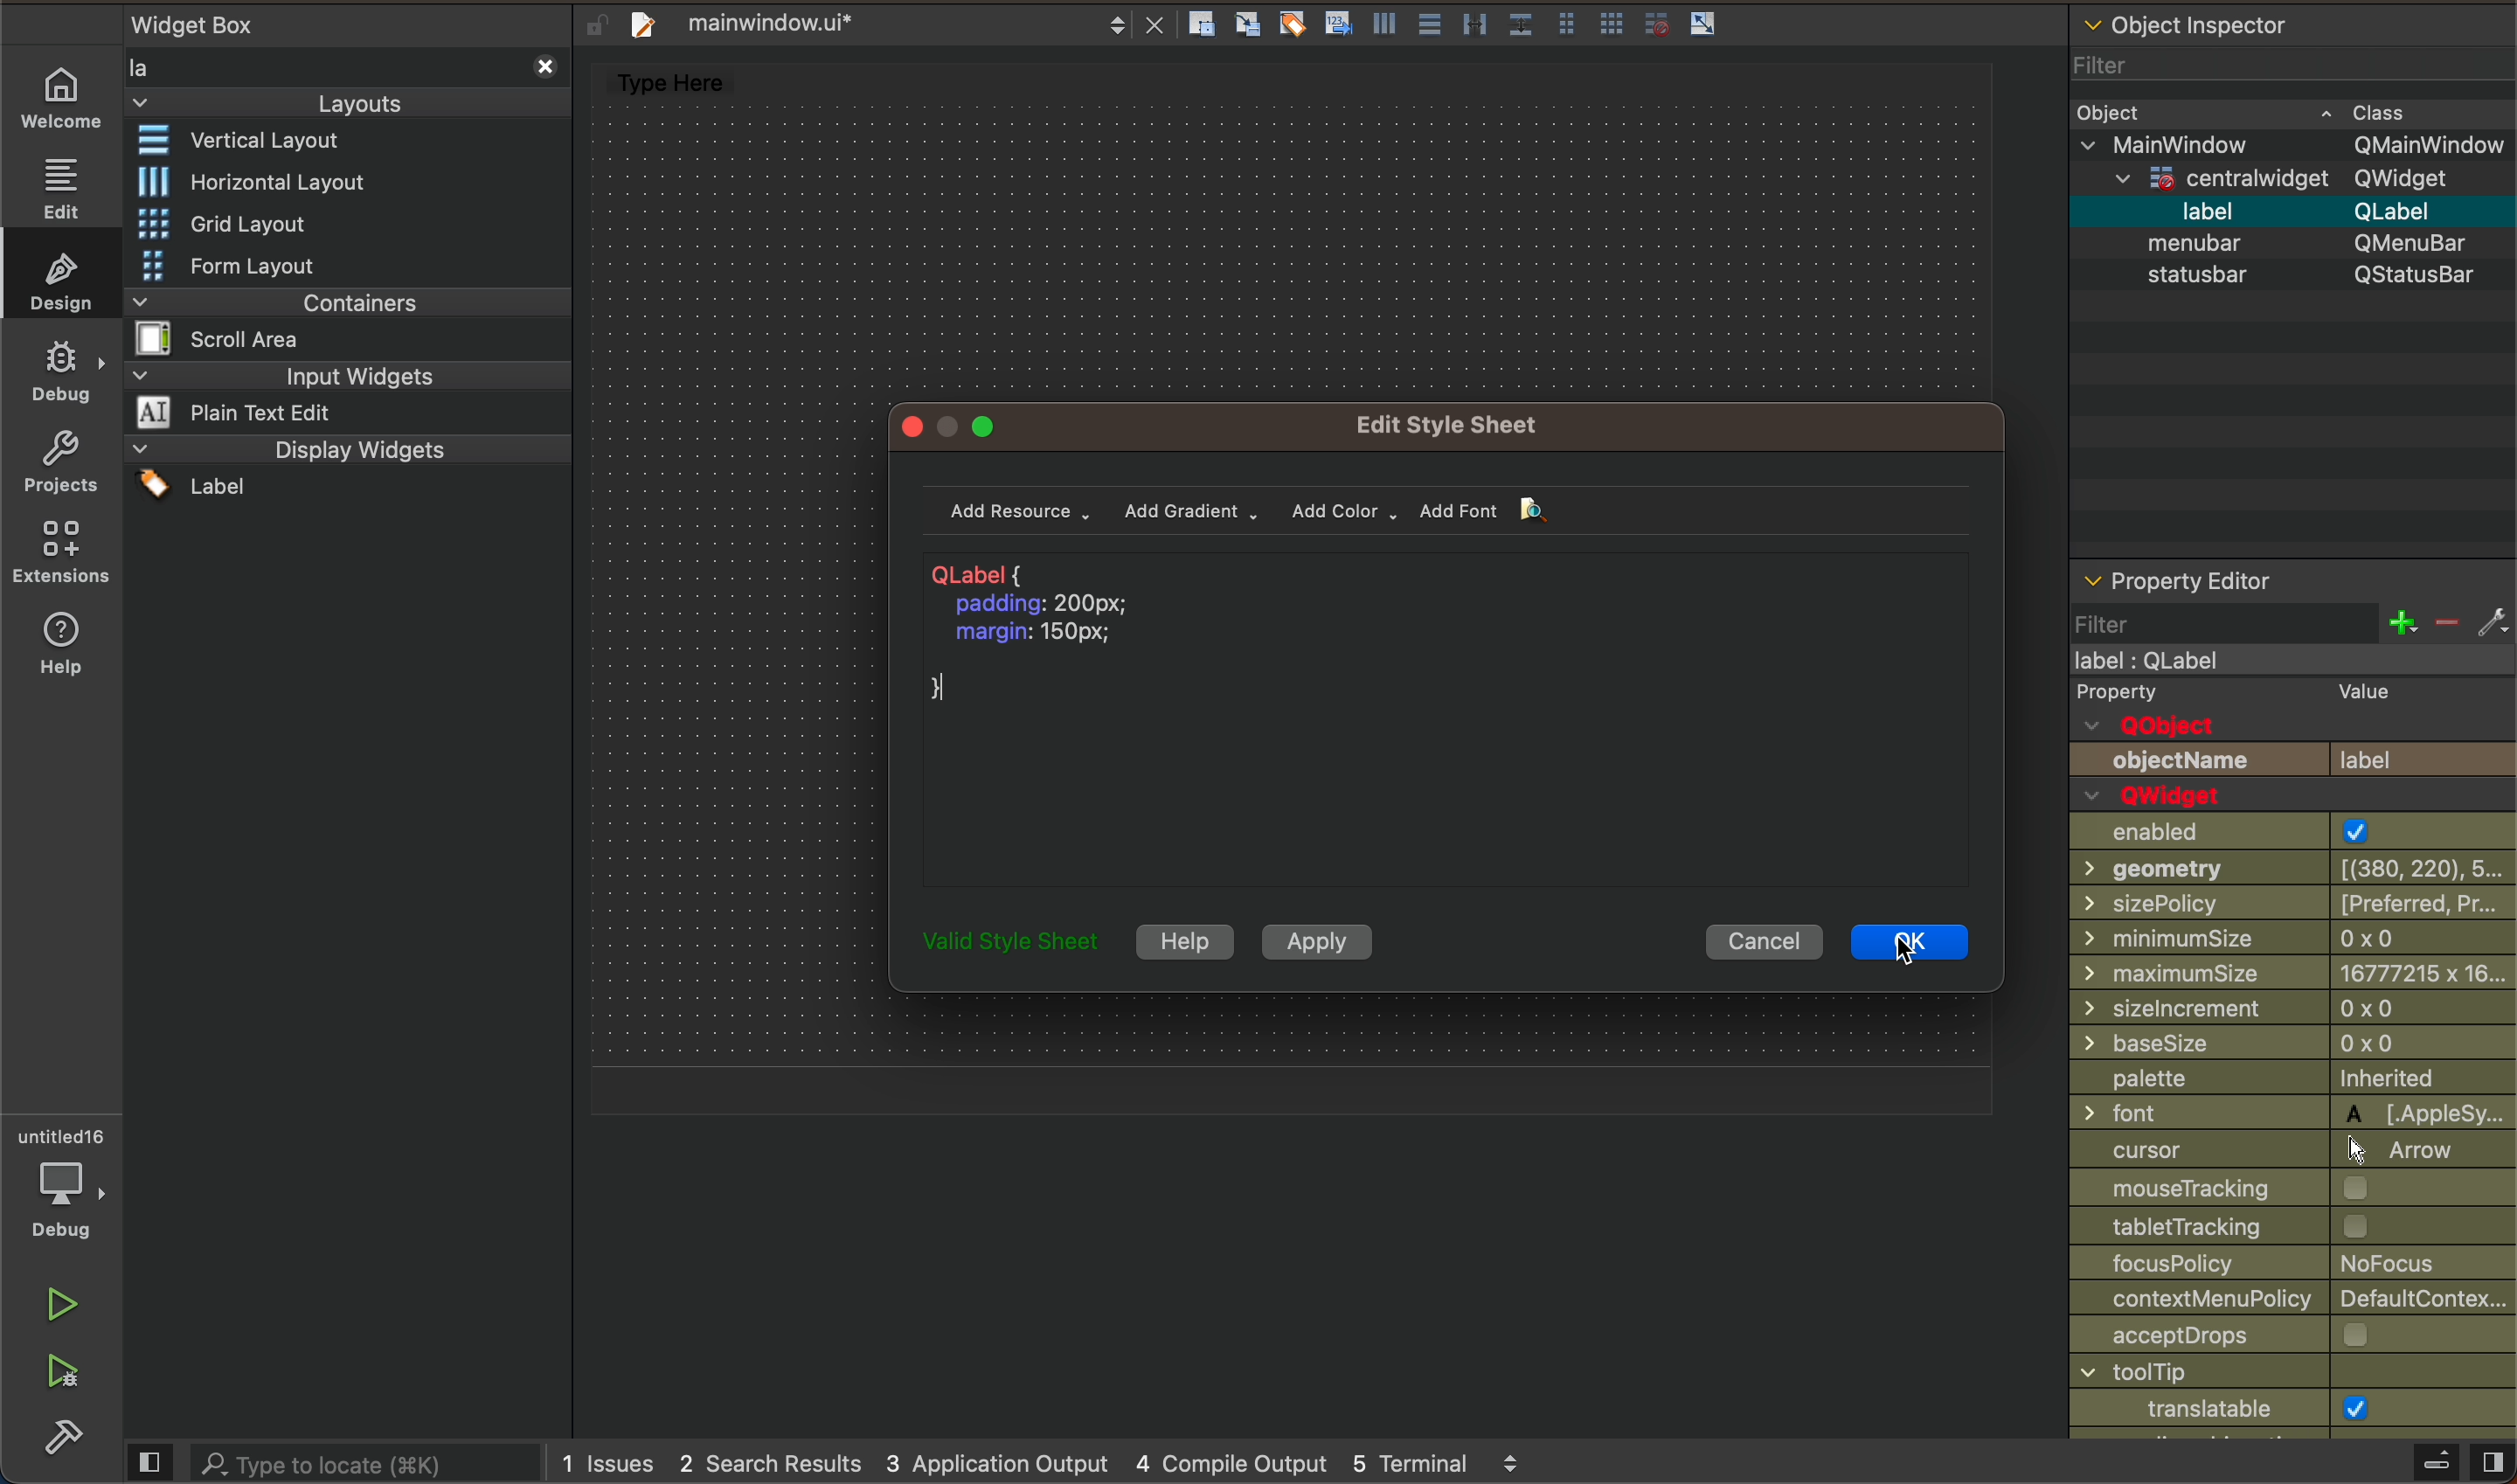  Describe the element at coordinates (1328, 942) in the screenshot. I see `apply` at that location.